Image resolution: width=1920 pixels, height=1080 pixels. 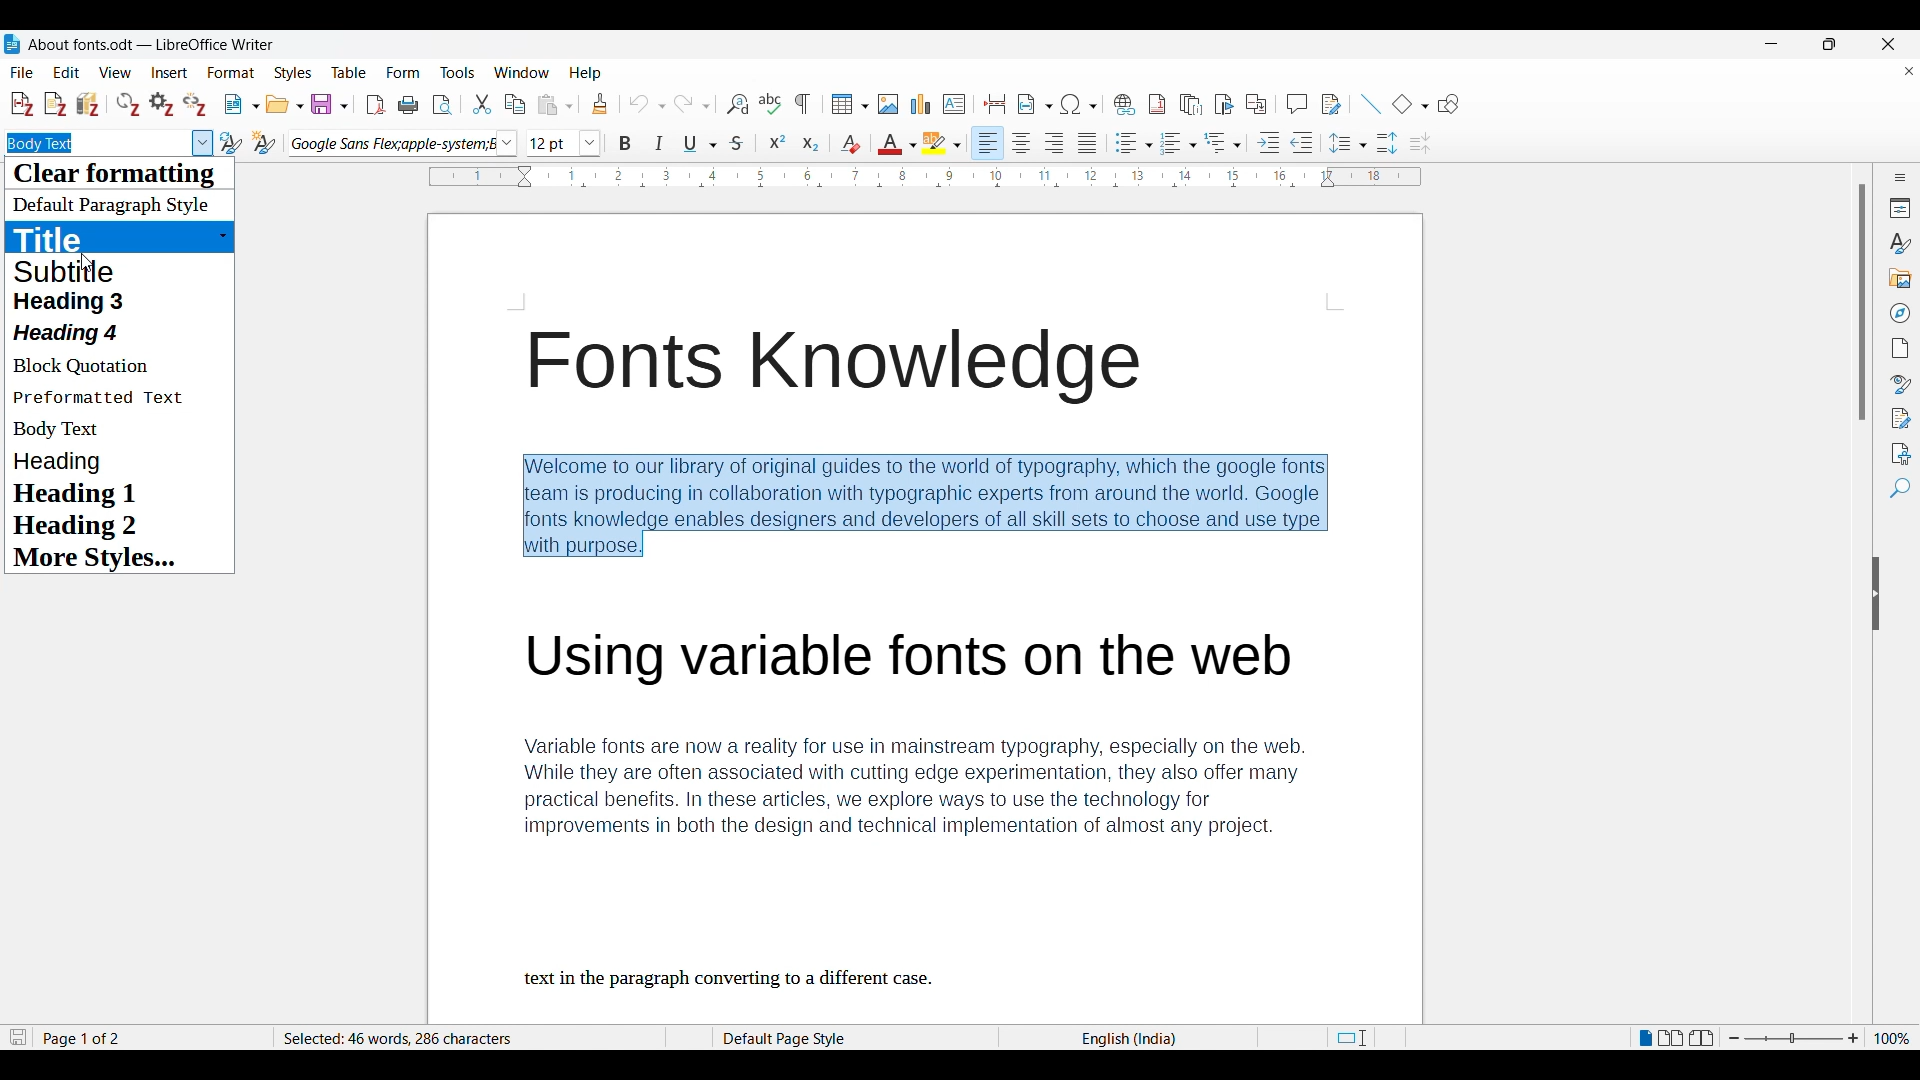 What do you see at coordinates (789, 1039) in the screenshot?
I see `Default Page Style` at bounding box center [789, 1039].